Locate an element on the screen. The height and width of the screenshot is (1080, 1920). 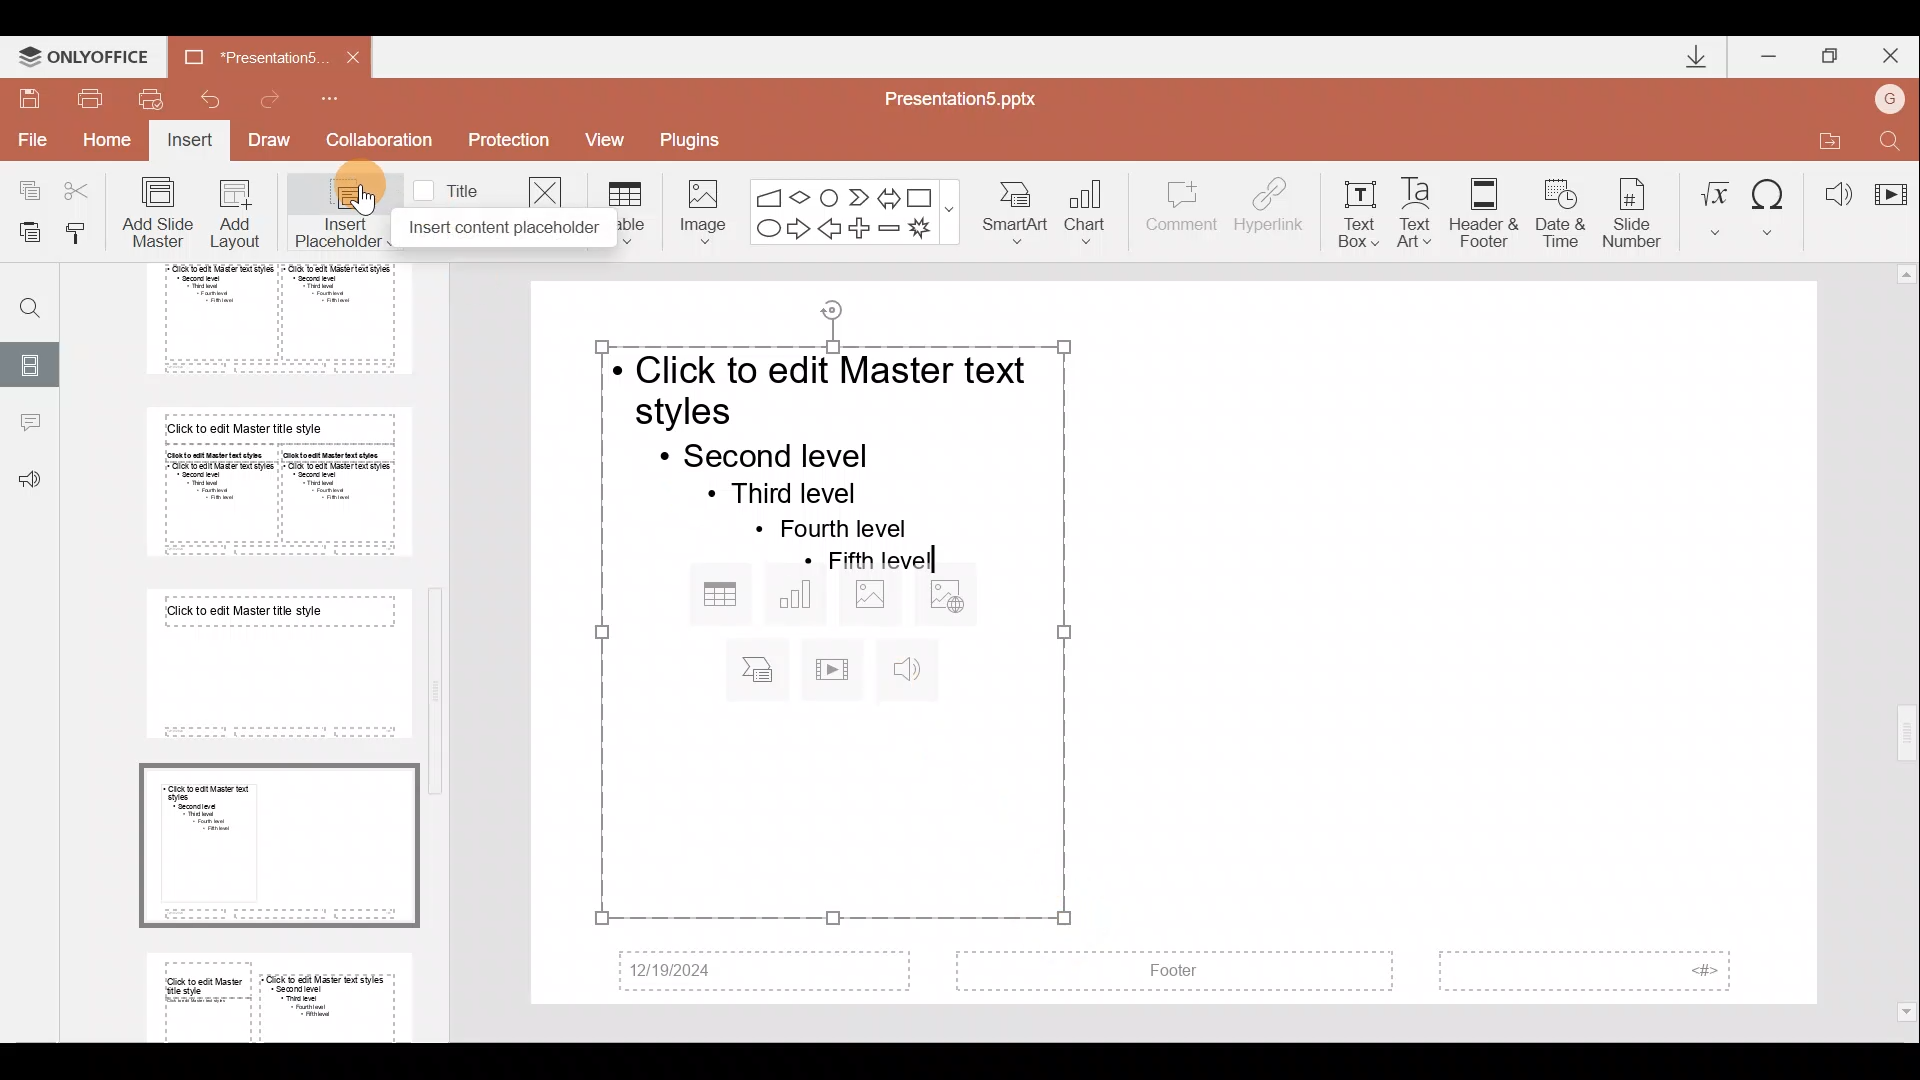
Collaboration is located at coordinates (379, 140).